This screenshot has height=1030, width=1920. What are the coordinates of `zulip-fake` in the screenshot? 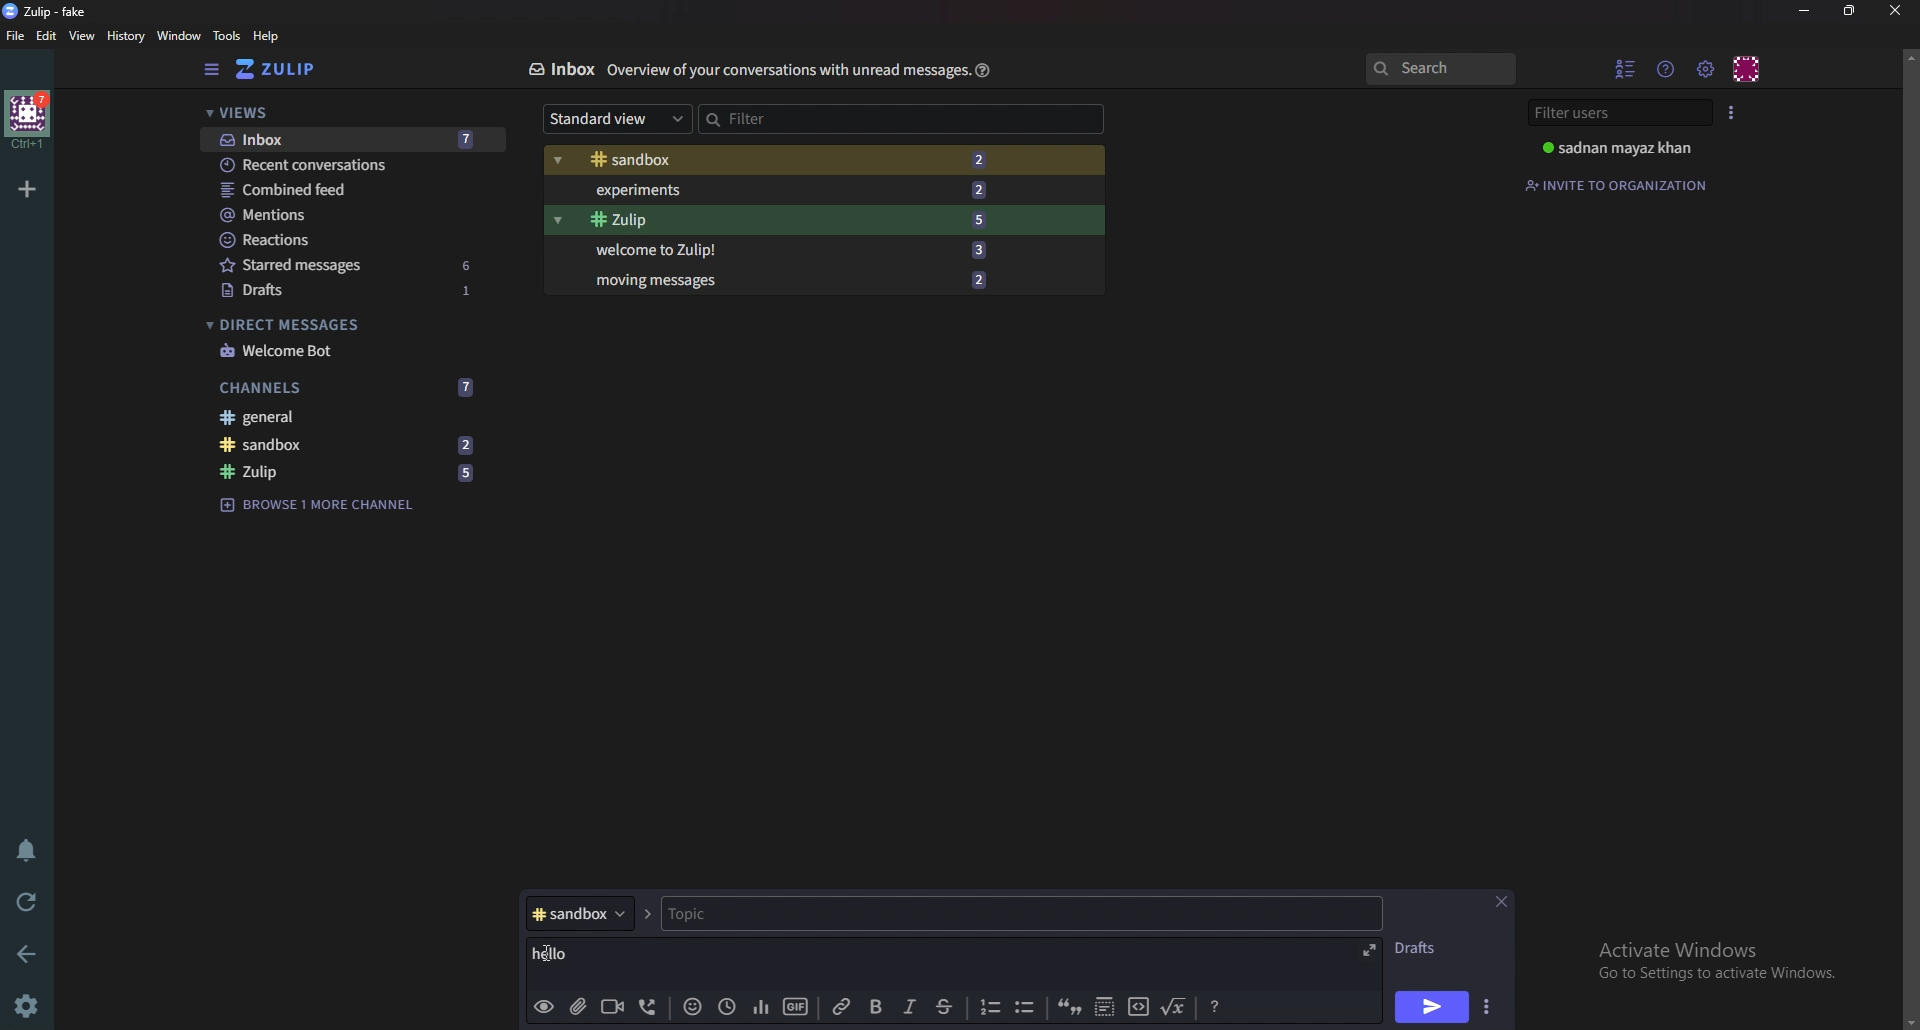 It's located at (50, 11).